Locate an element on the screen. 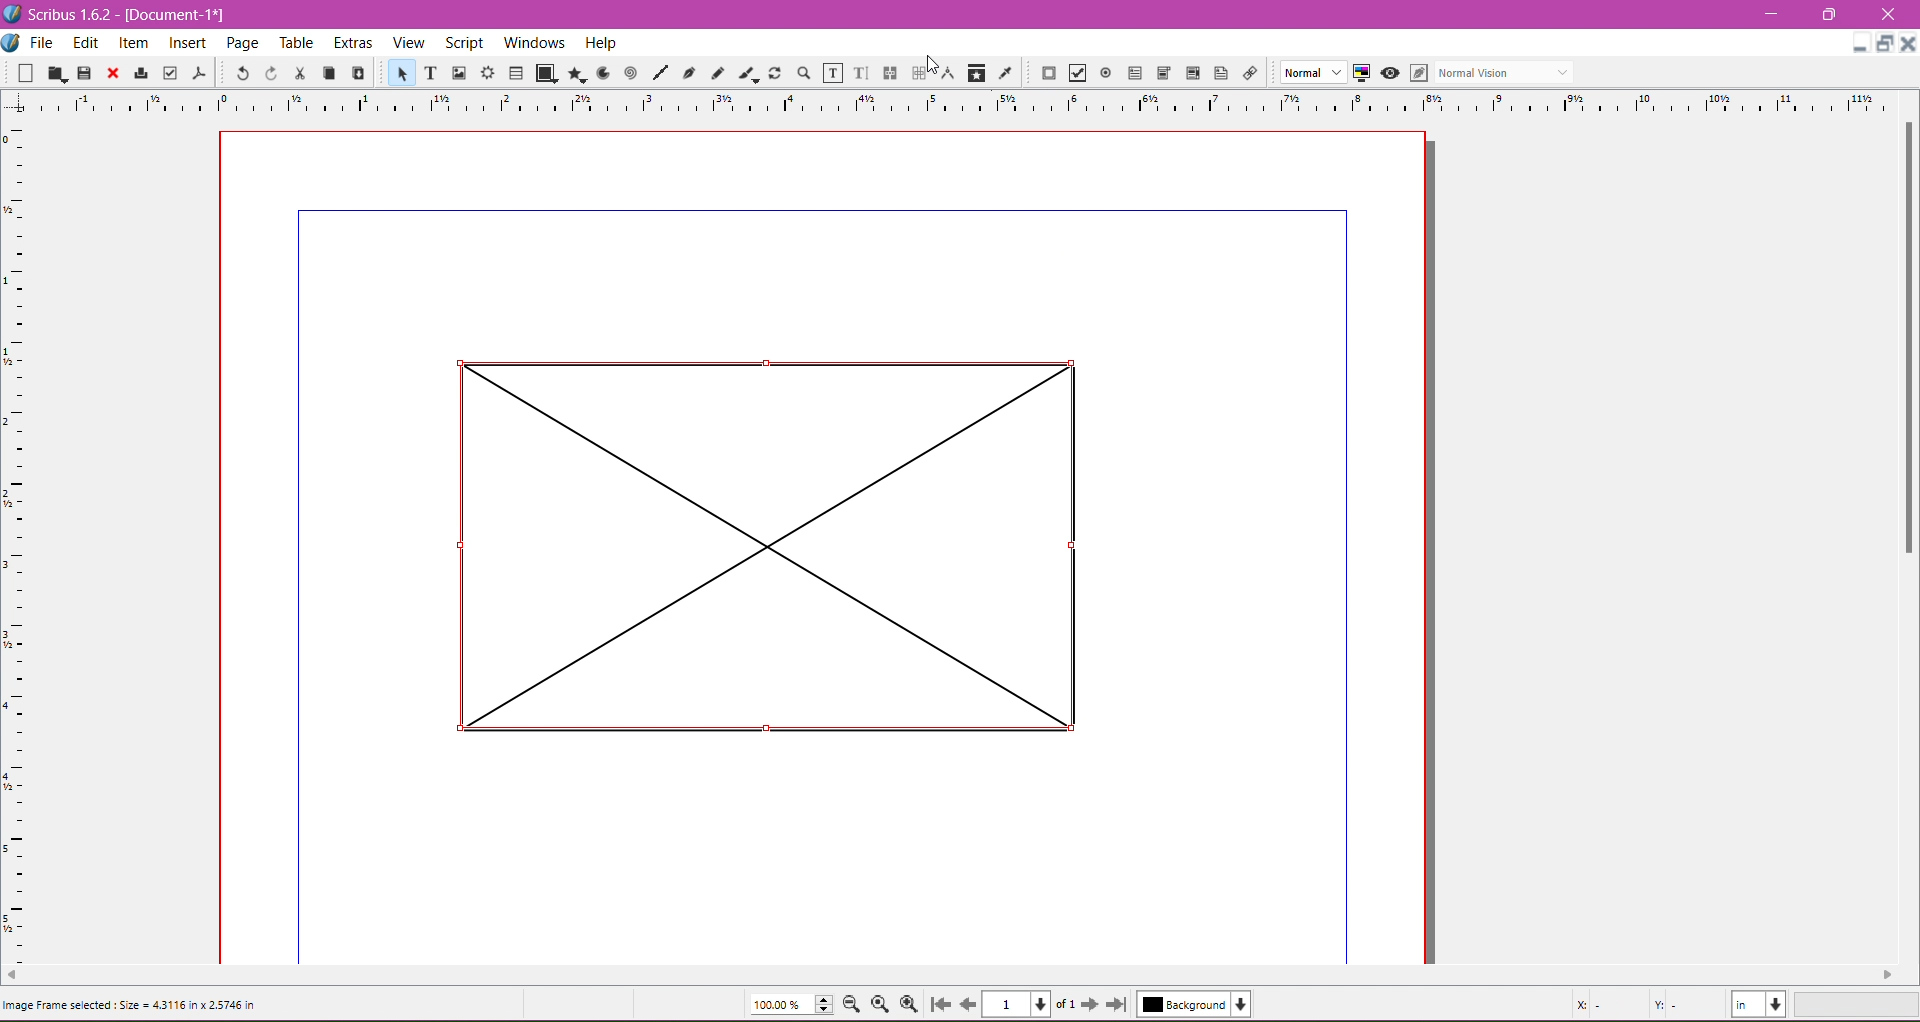 This screenshot has width=1920, height=1022. Current Page is located at coordinates (1029, 1004).